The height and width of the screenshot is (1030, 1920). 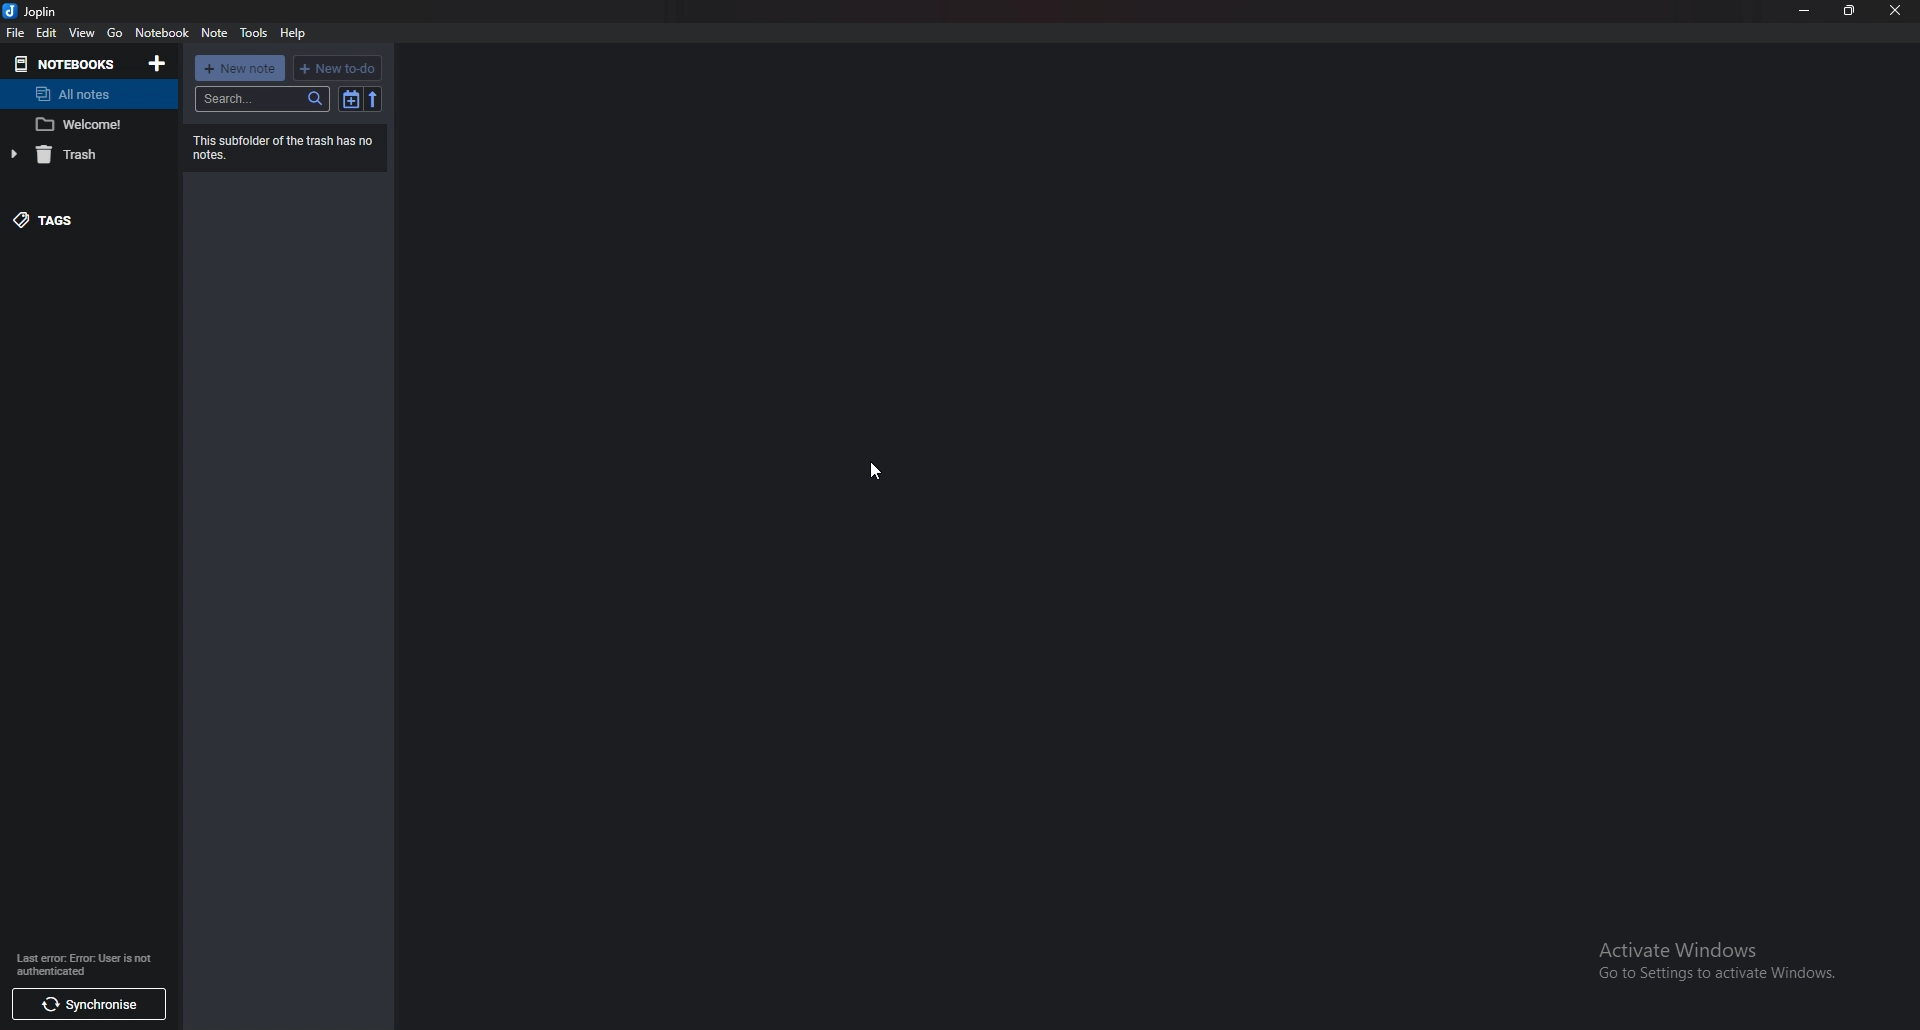 I want to click on cursor, so click(x=873, y=471).